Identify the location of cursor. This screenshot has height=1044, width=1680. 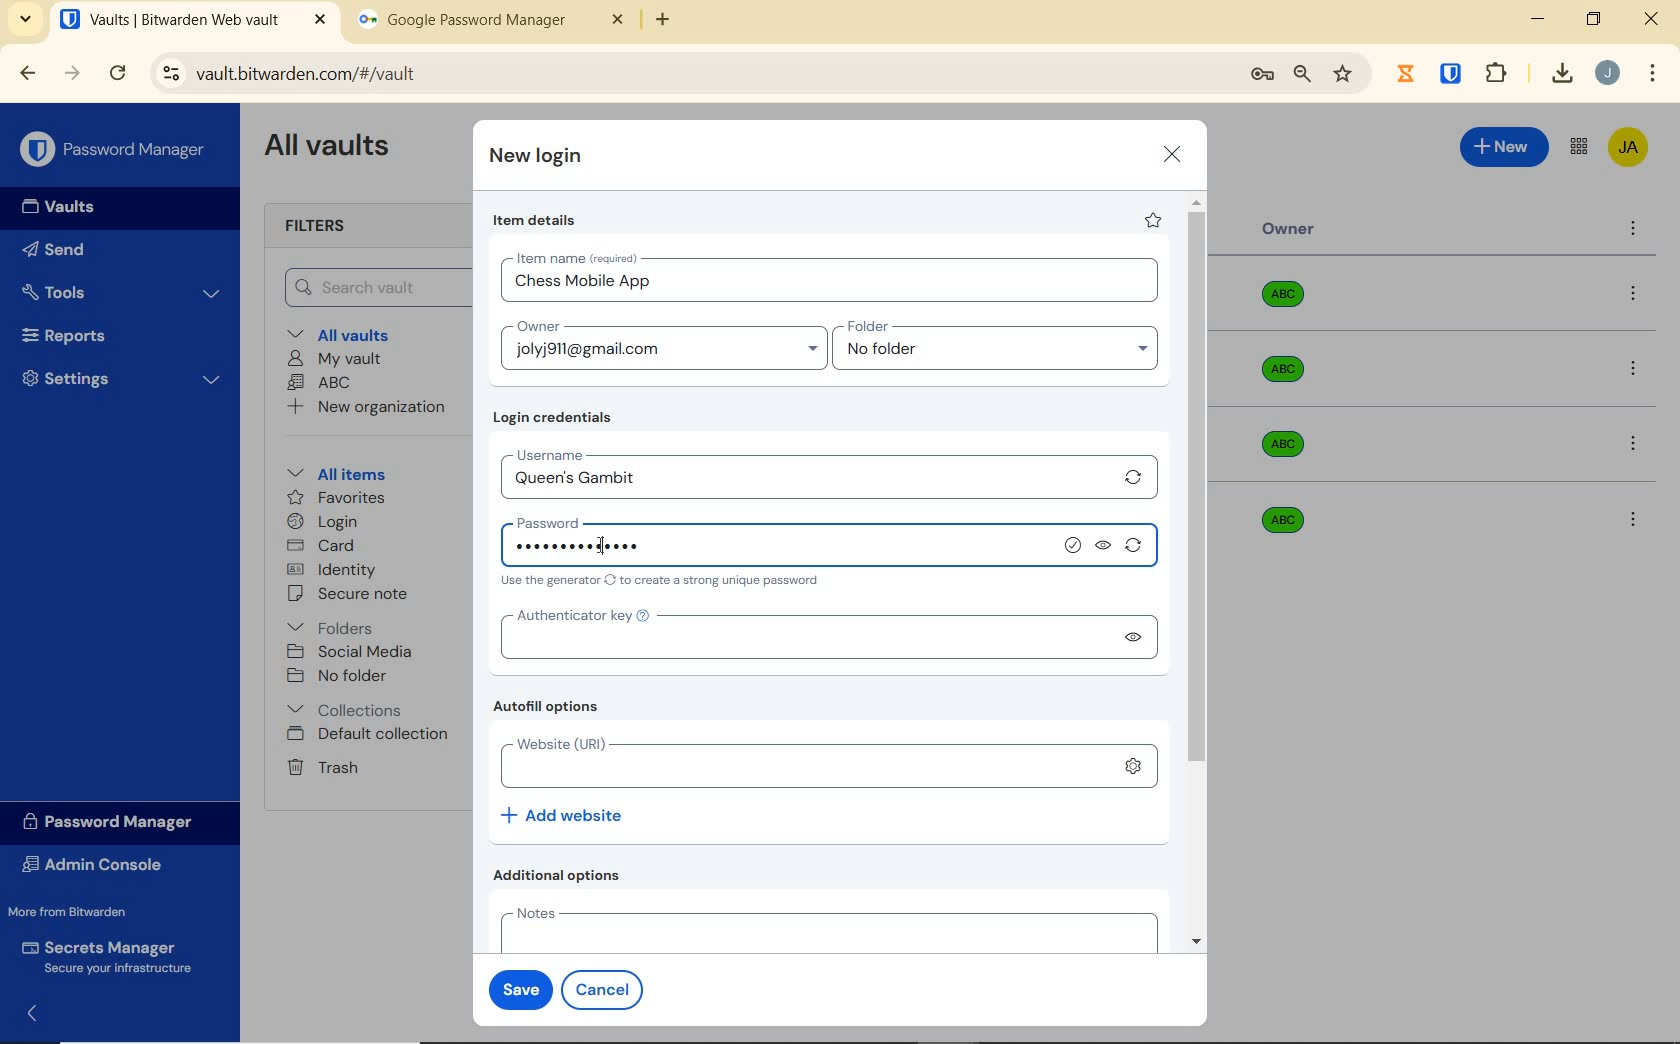
(598, 545).